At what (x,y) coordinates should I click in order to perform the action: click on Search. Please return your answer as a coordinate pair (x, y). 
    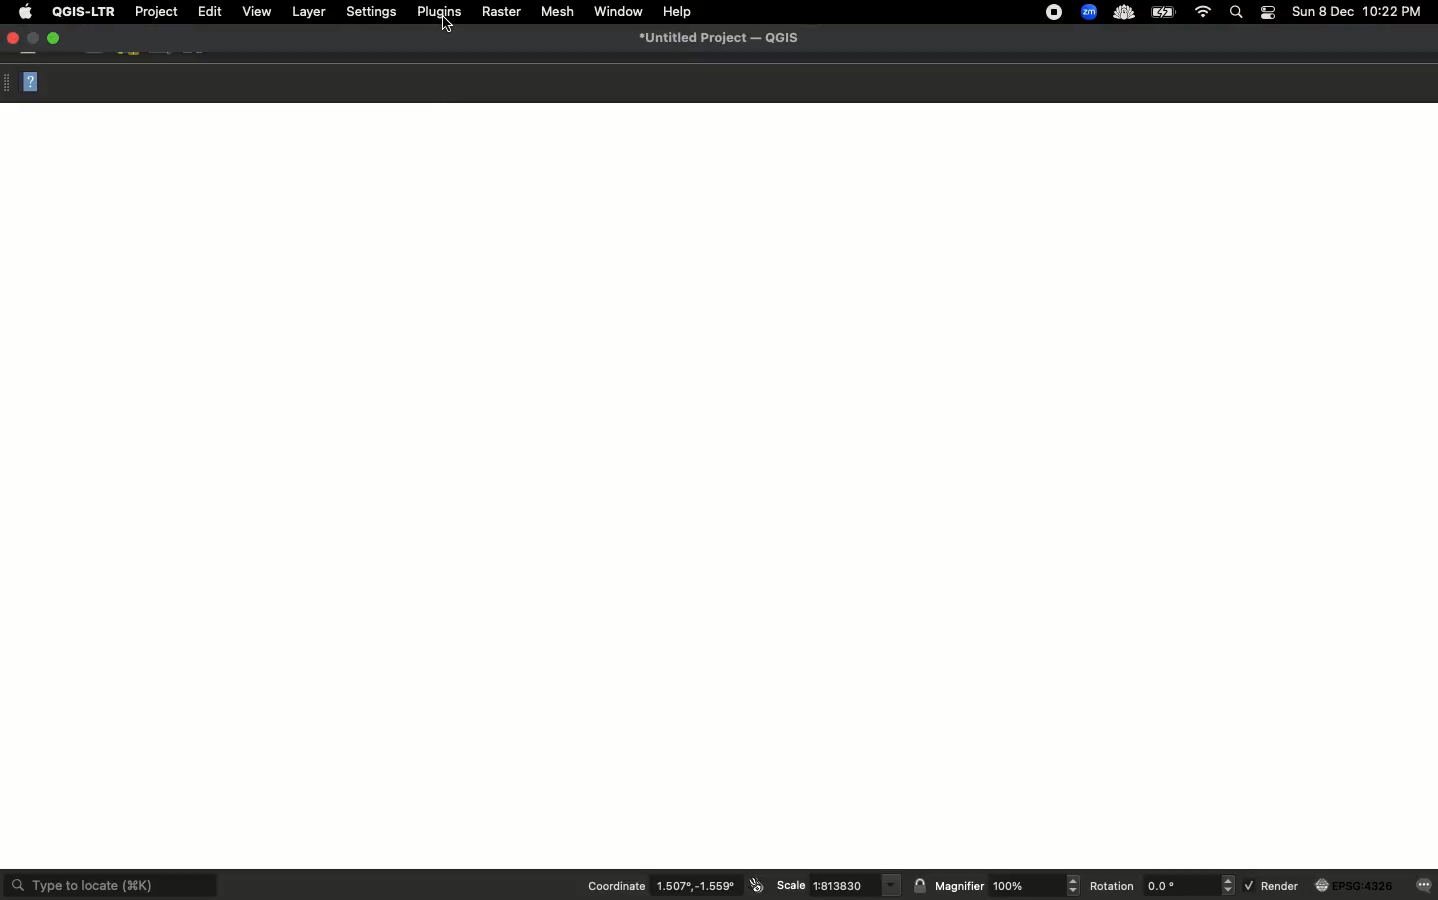
    Looking at the image, I should click on (1237, 12).